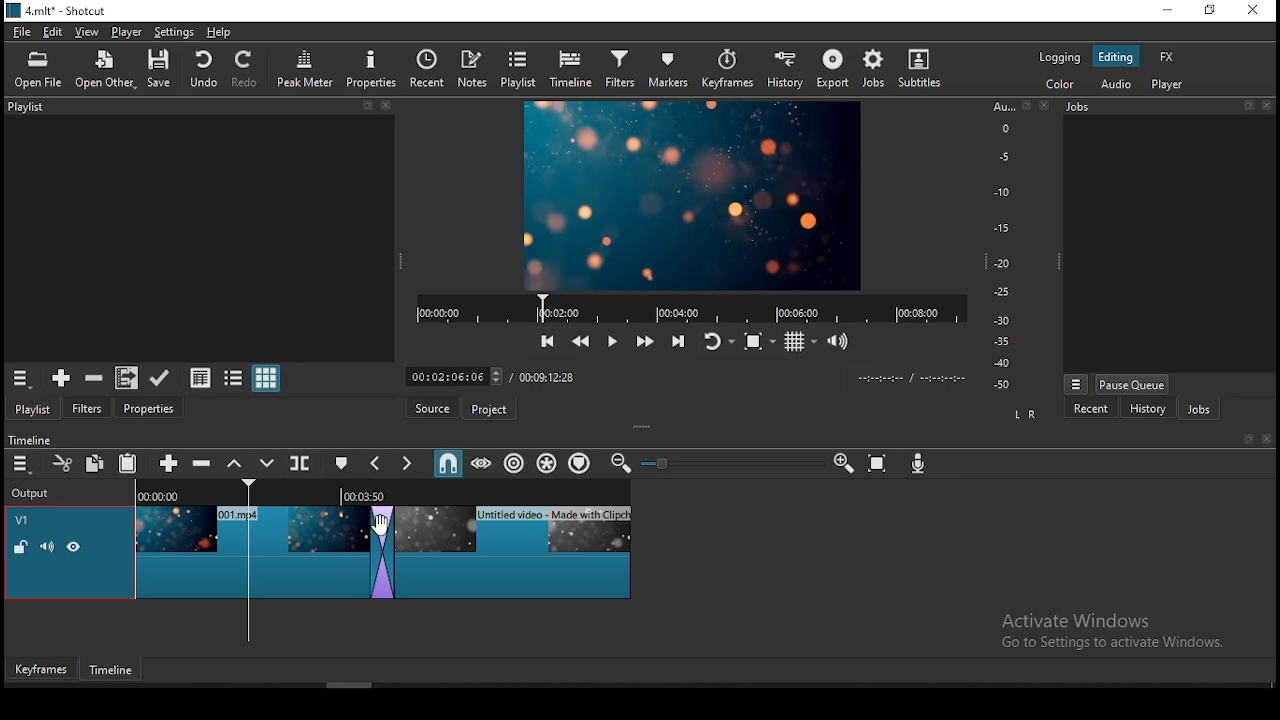 Image resolution: width=1280 pixels, height=720 pixels. What do you see at coordinates (70, 551) in the screenshot?
I see `video track` at bounding box center [70, 551].